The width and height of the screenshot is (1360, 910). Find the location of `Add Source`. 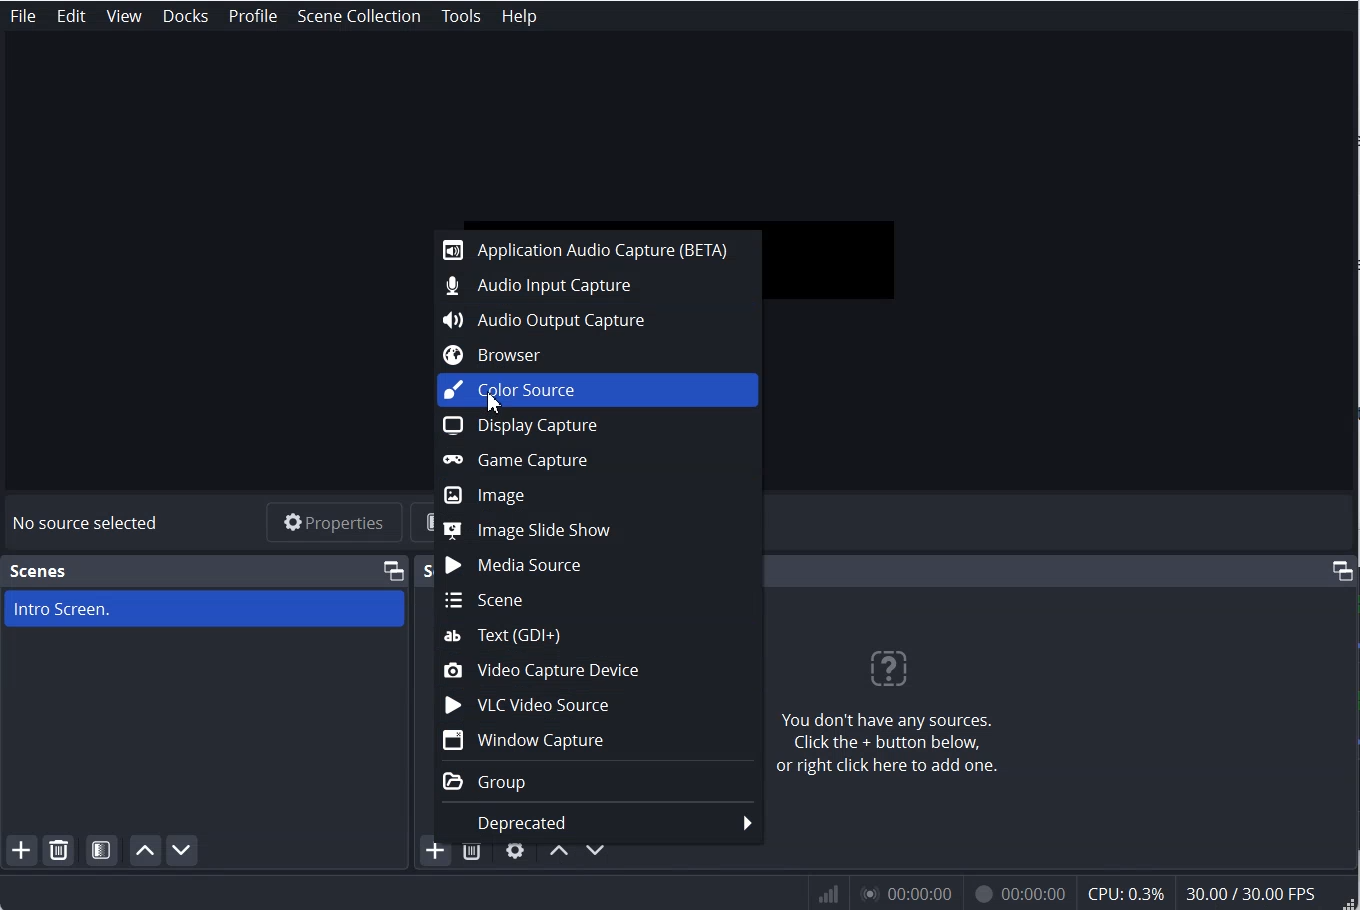

Add Source is located at coordinates (432, 855).